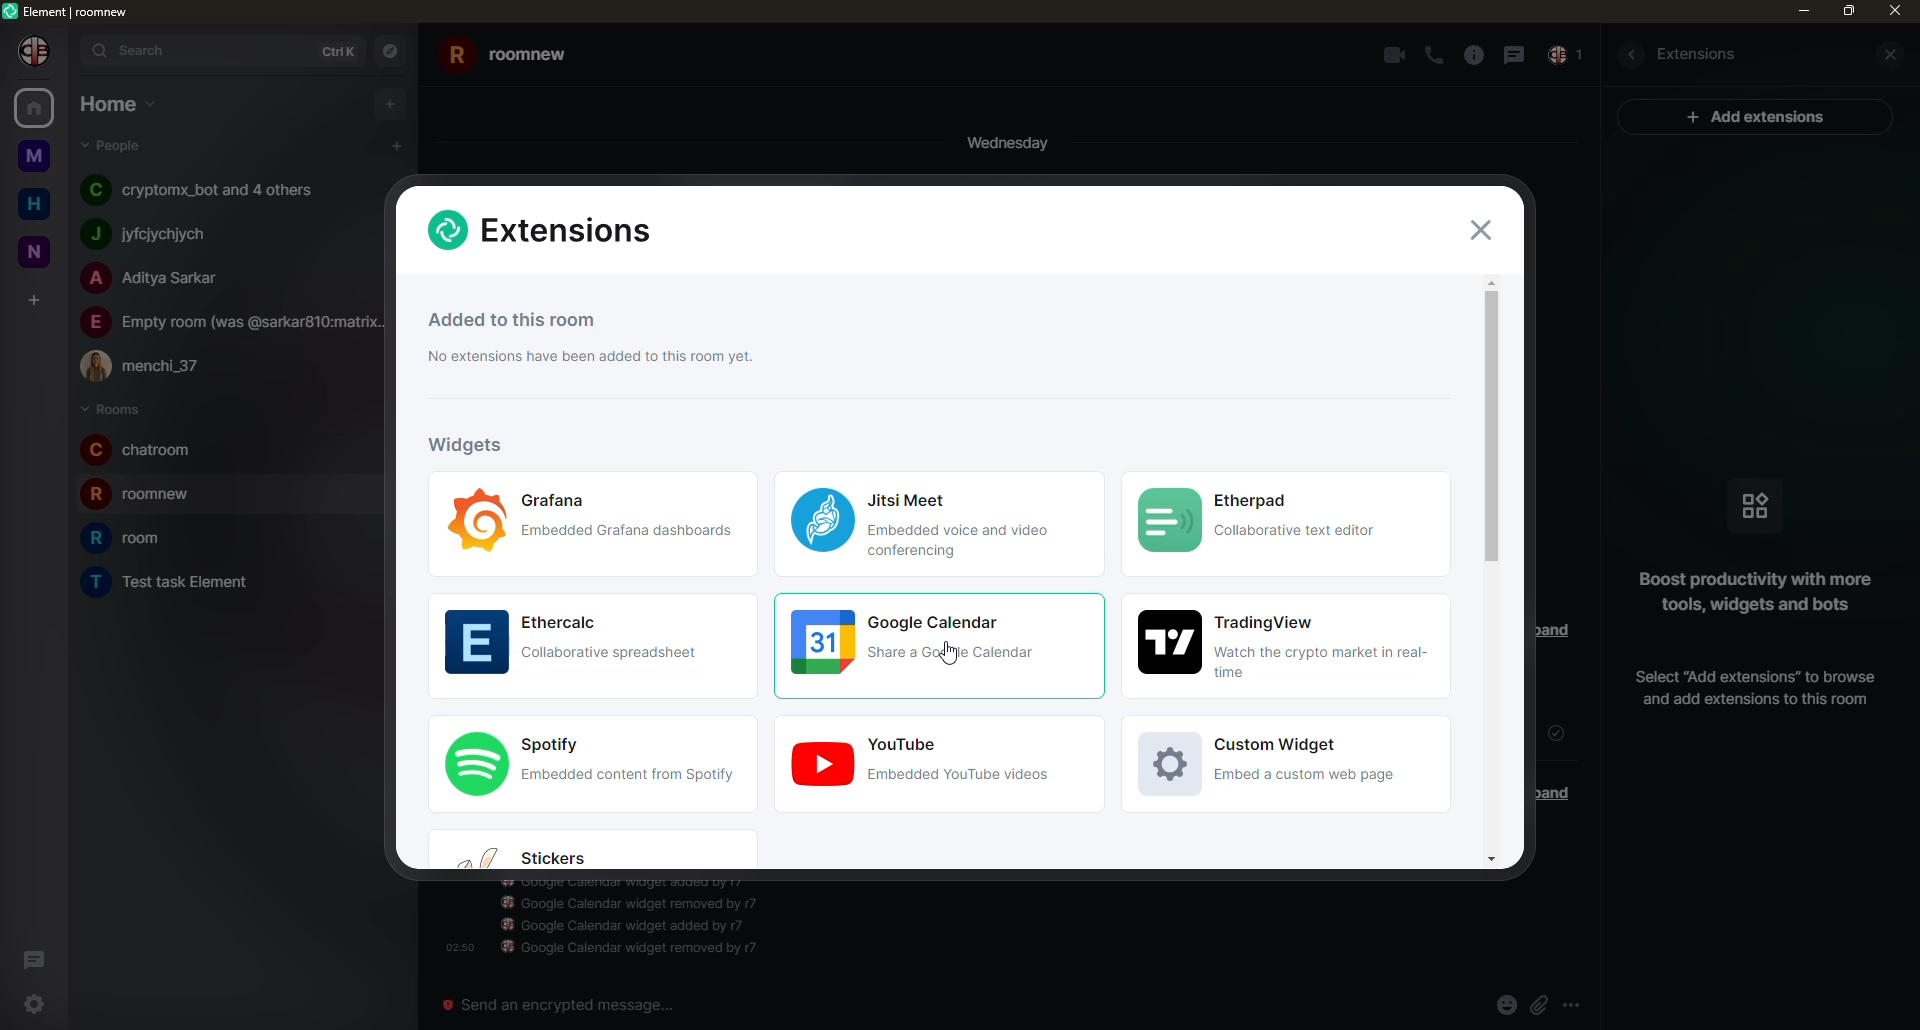 The width and height of the screenshot is (1920, 1030). I want to click on call, so click(1435, 56).